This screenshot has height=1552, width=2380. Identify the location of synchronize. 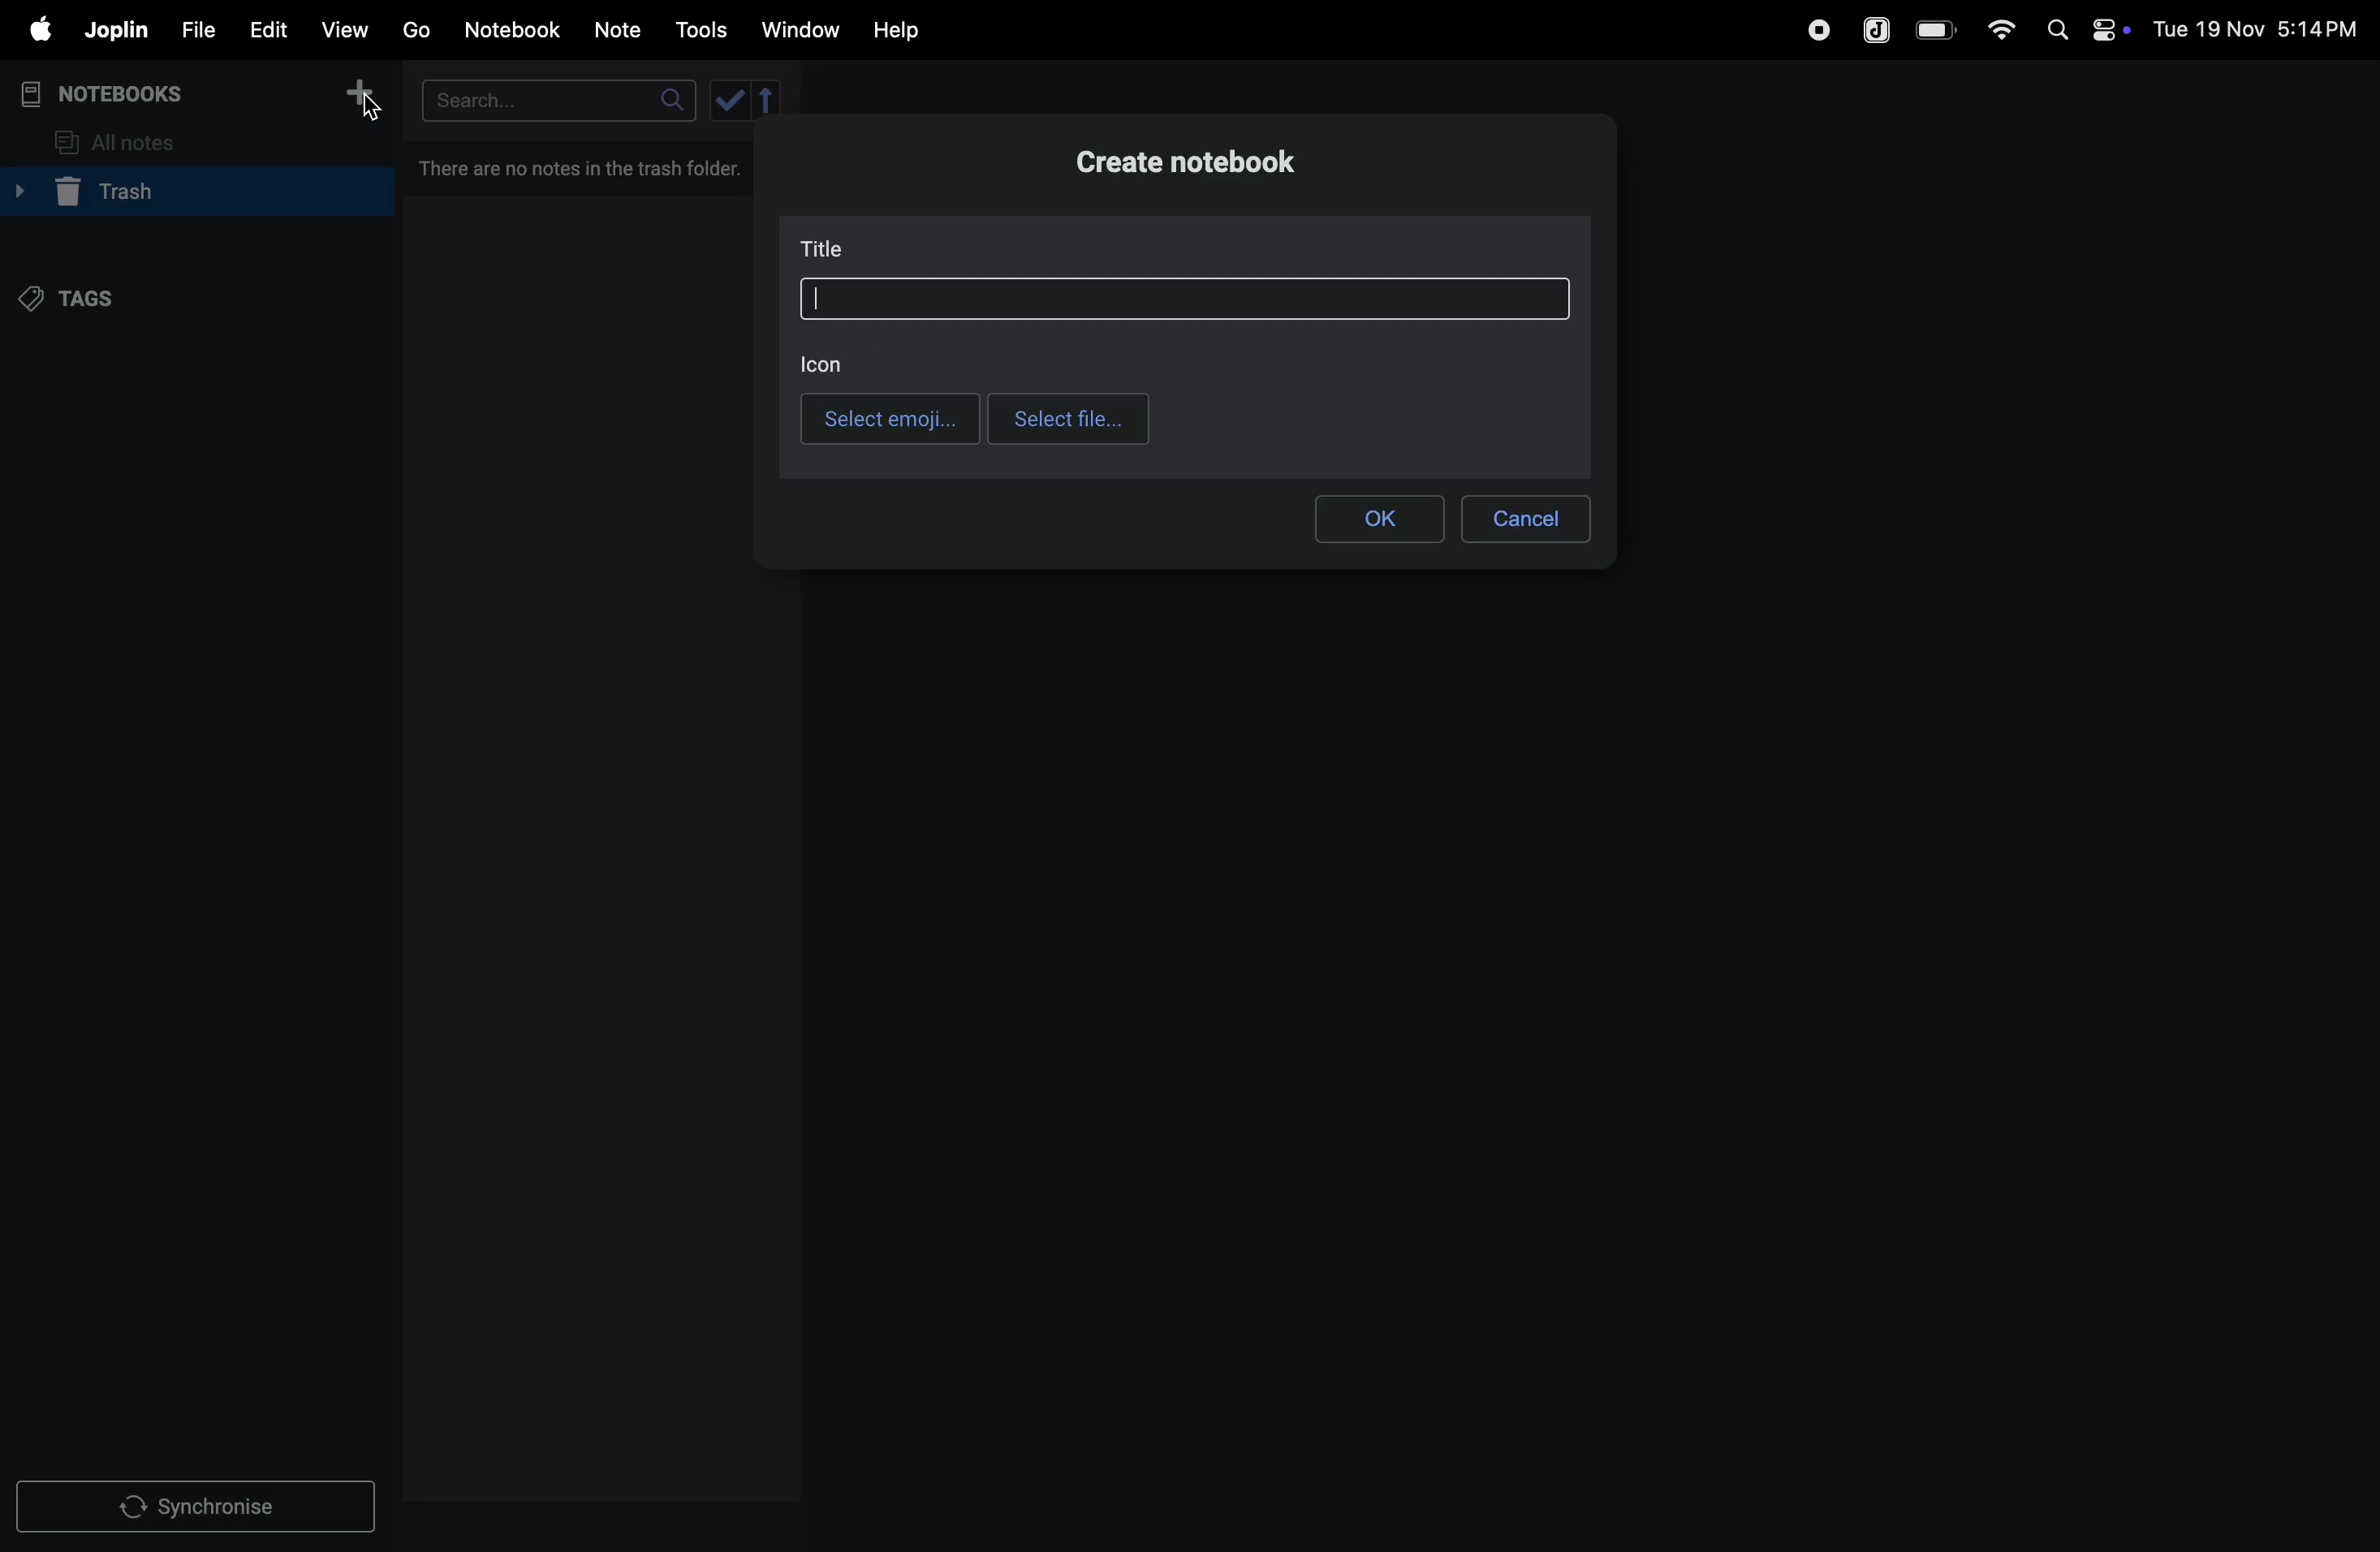
(198, 1503).